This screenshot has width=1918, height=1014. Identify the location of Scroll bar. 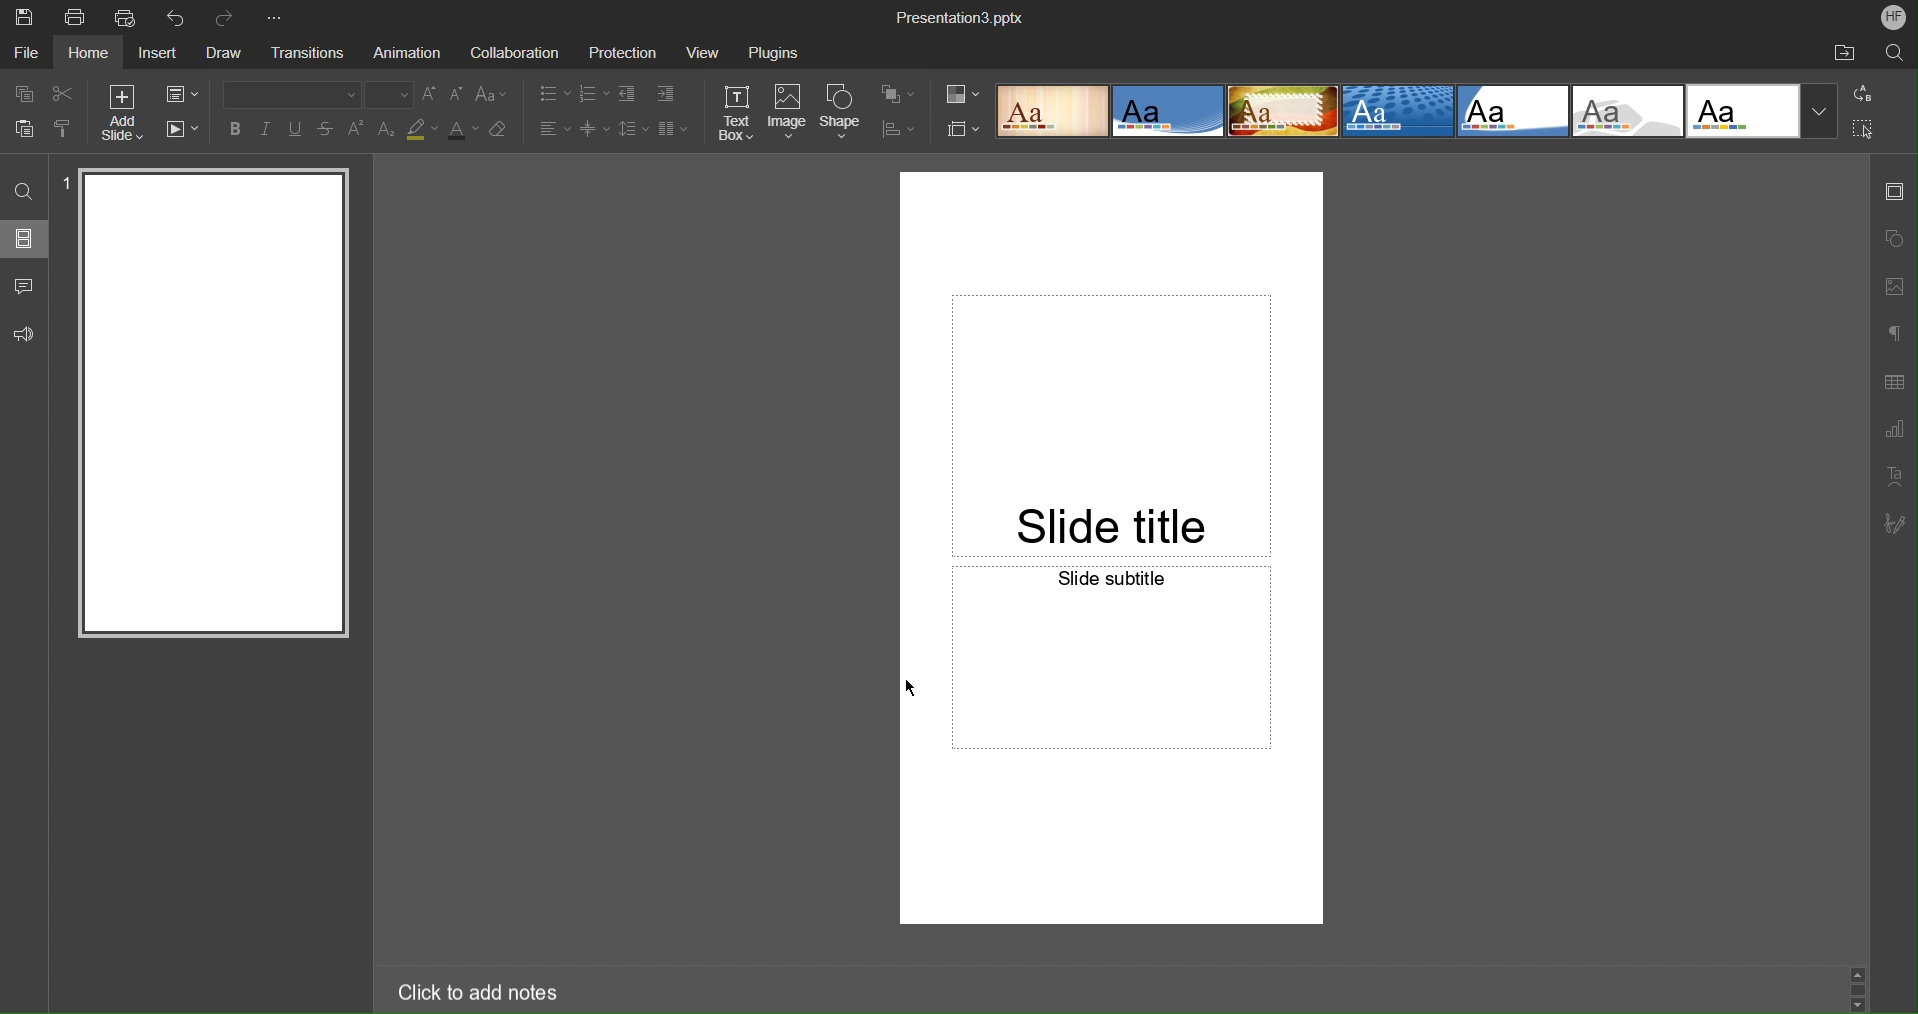
(1858, 984).